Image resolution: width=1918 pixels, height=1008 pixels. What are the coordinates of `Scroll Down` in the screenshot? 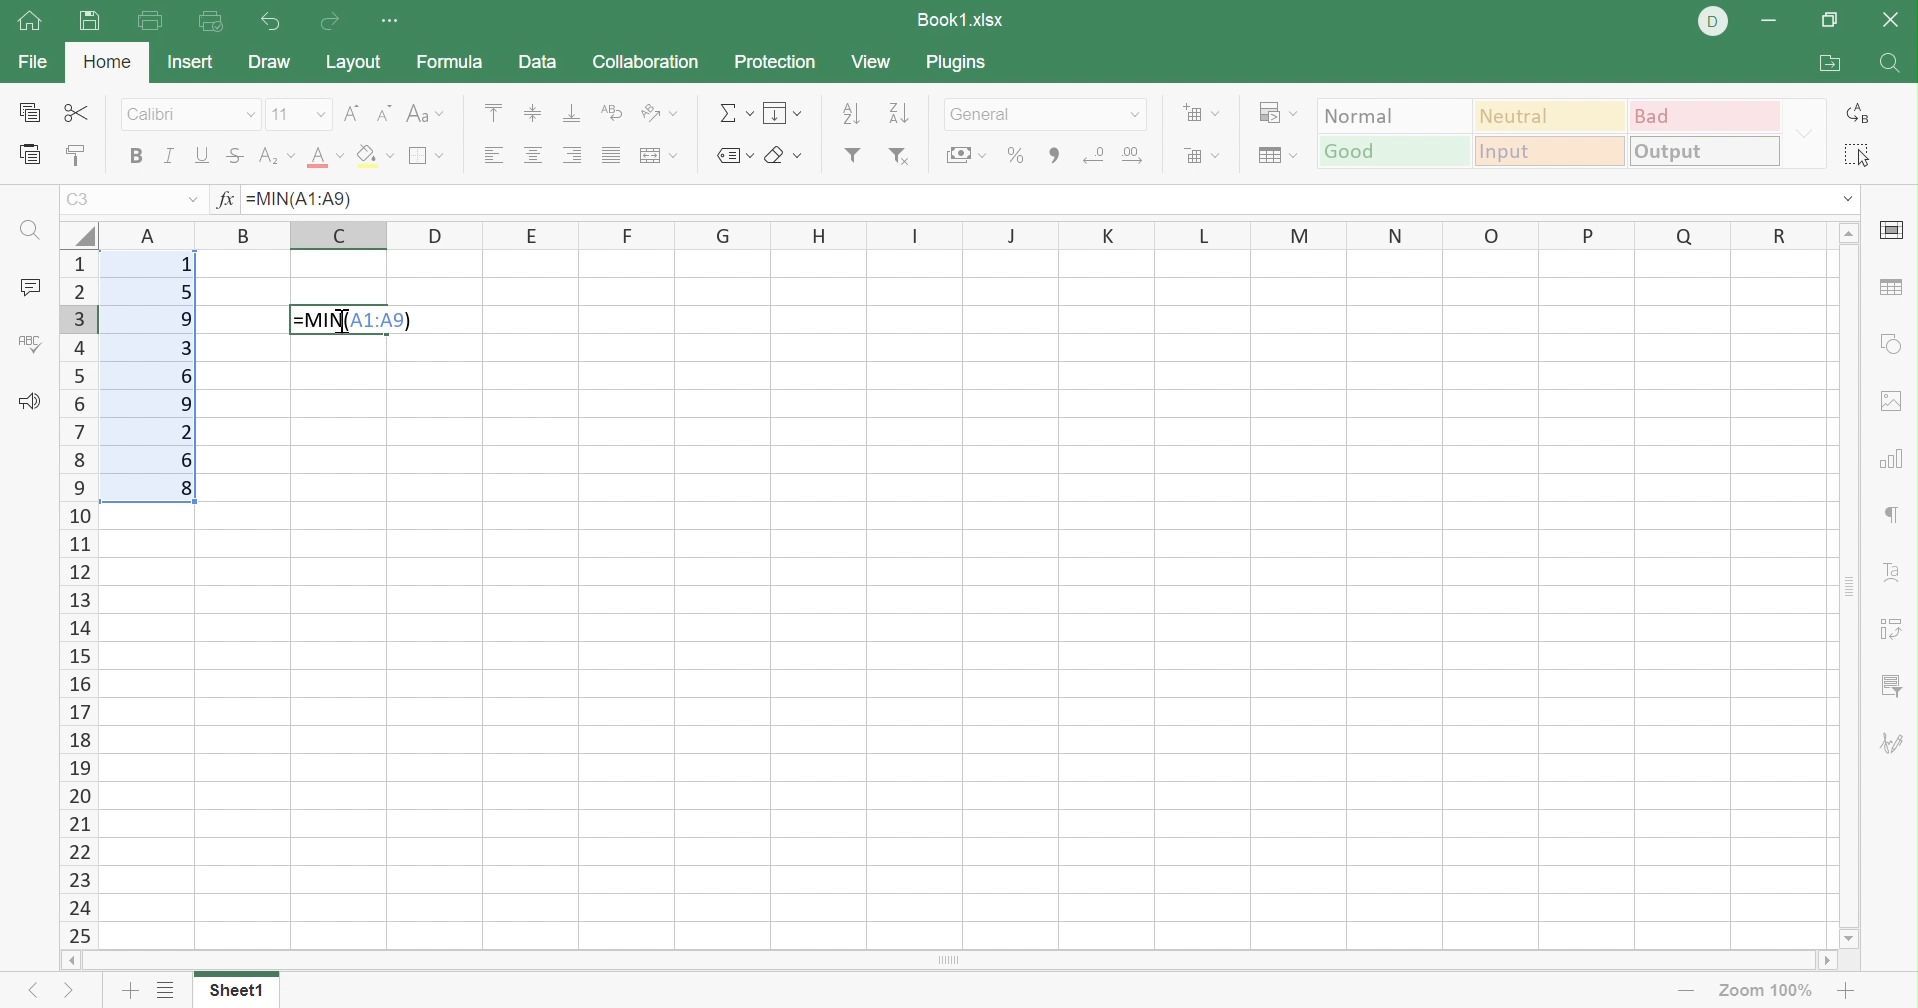 It's located at (1853, 937).